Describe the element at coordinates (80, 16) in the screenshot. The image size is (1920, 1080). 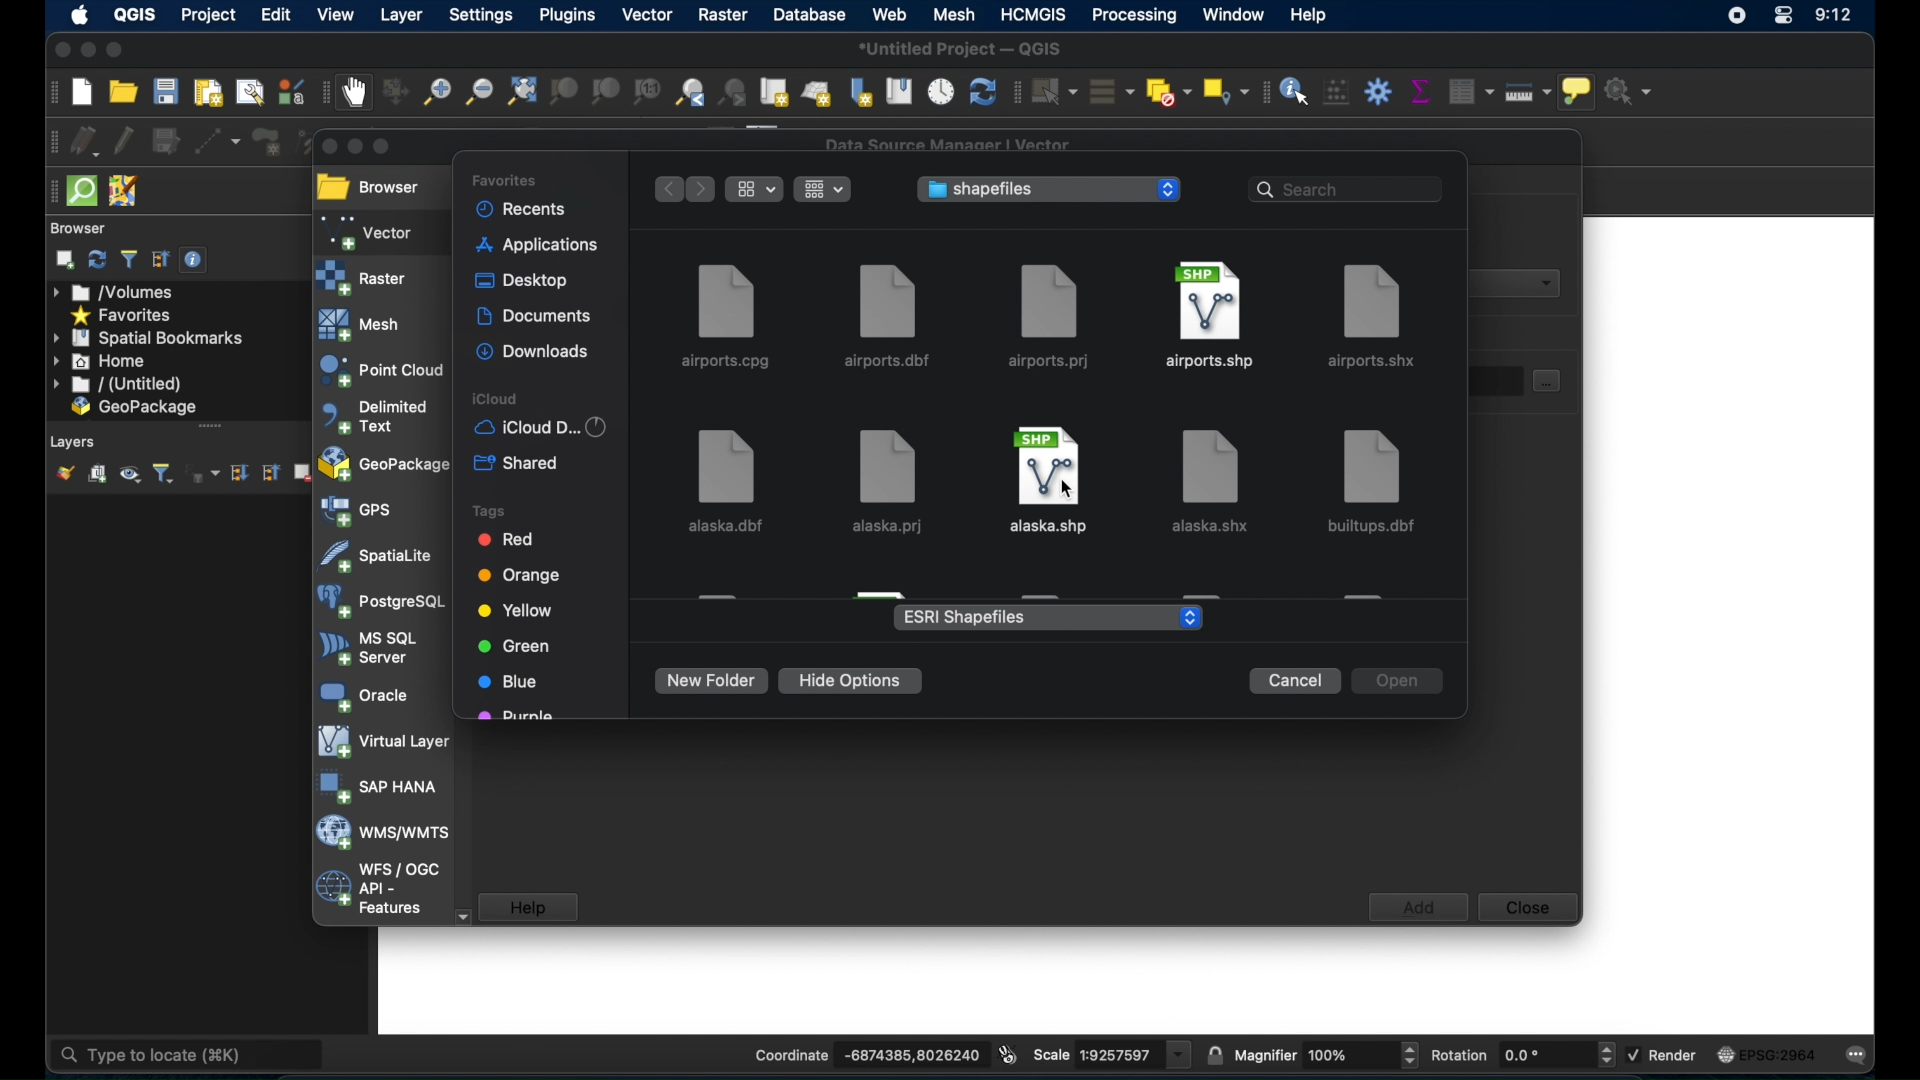
I see `appleicon` at that location.